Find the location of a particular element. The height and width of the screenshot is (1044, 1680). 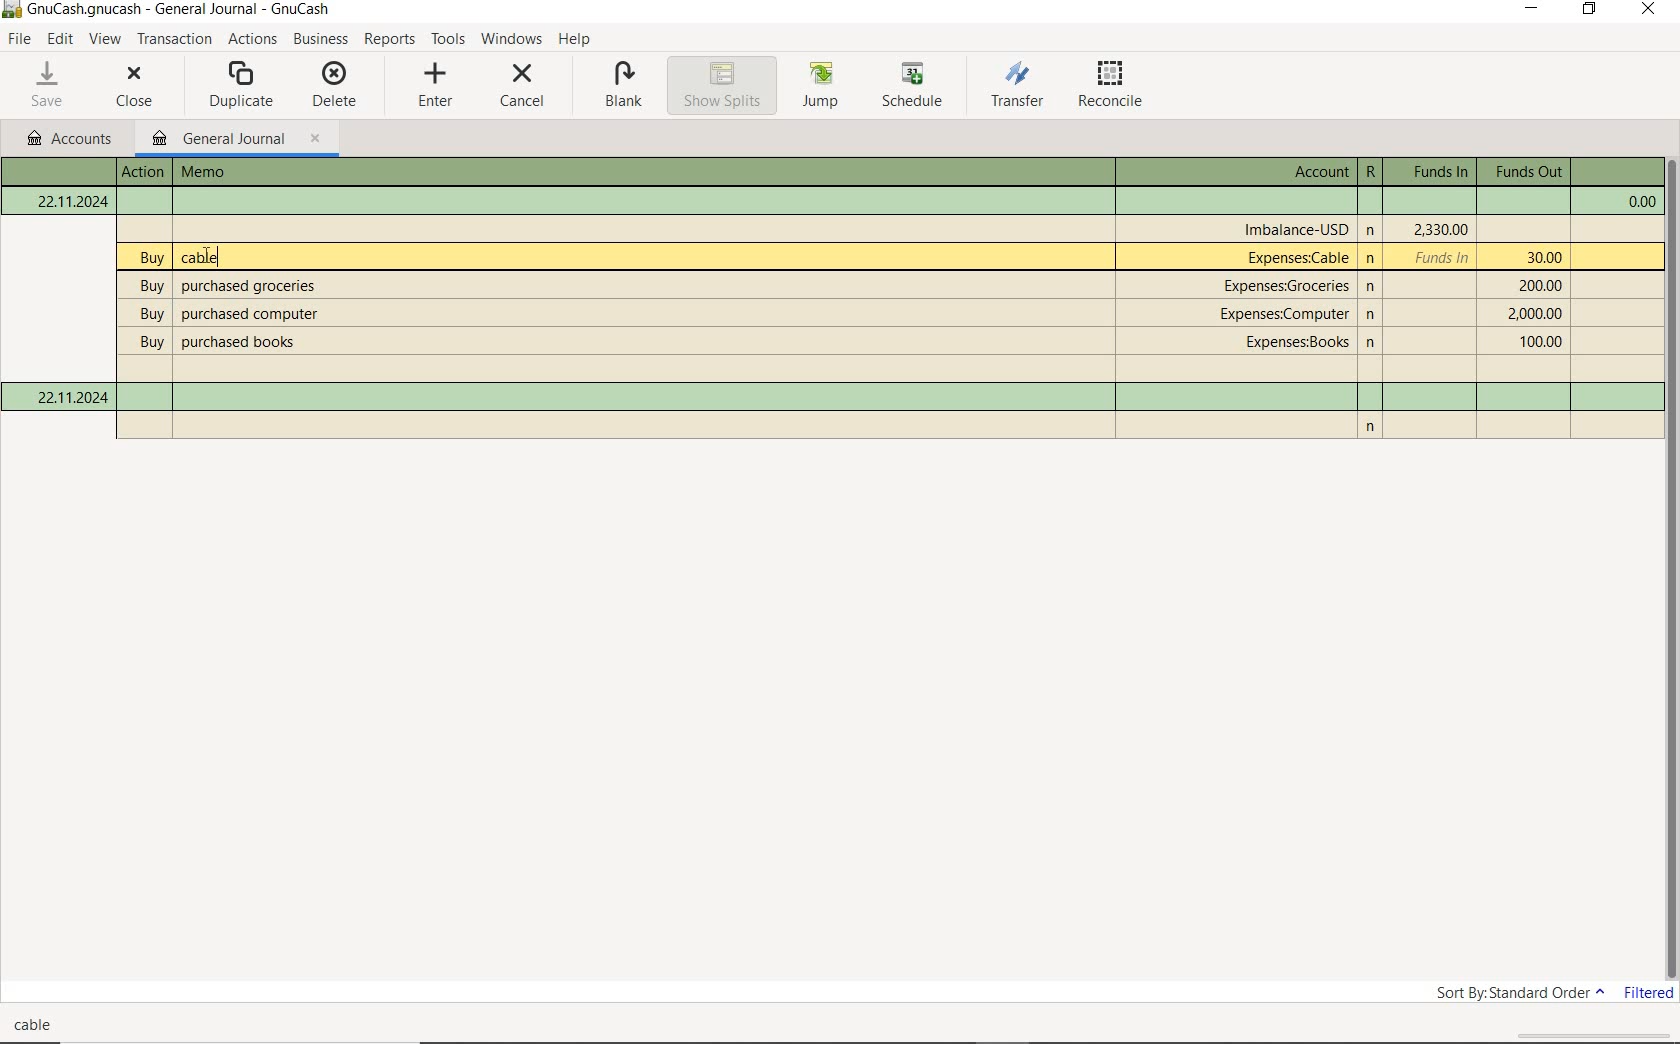

Text is located at coordinates (1428, 172).